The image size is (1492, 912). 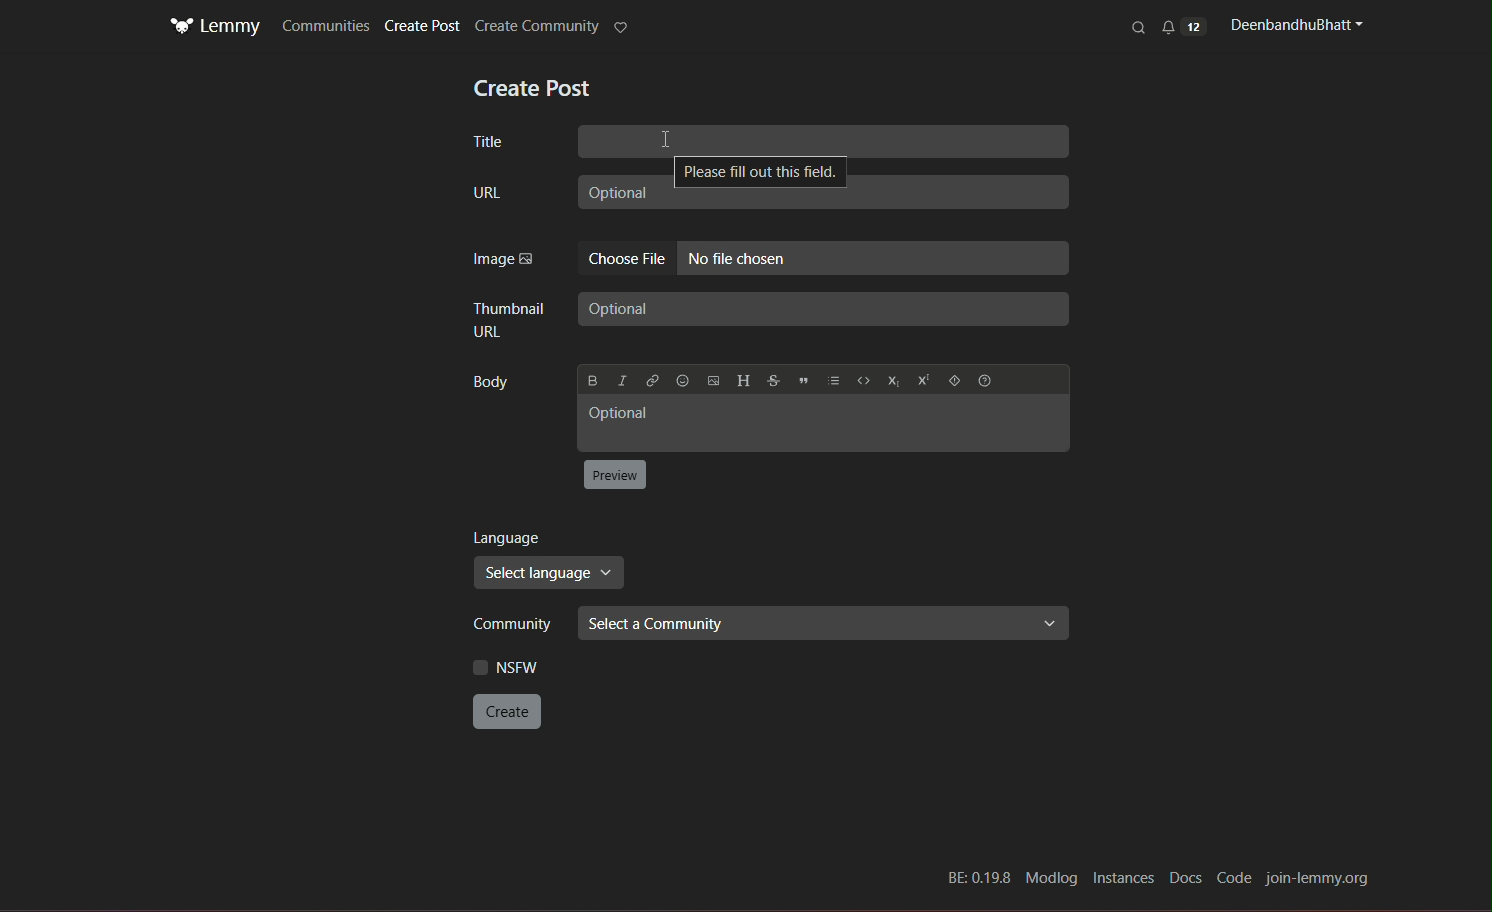 I want to click on BE: 0.19.8, so click(x=977, y=879).